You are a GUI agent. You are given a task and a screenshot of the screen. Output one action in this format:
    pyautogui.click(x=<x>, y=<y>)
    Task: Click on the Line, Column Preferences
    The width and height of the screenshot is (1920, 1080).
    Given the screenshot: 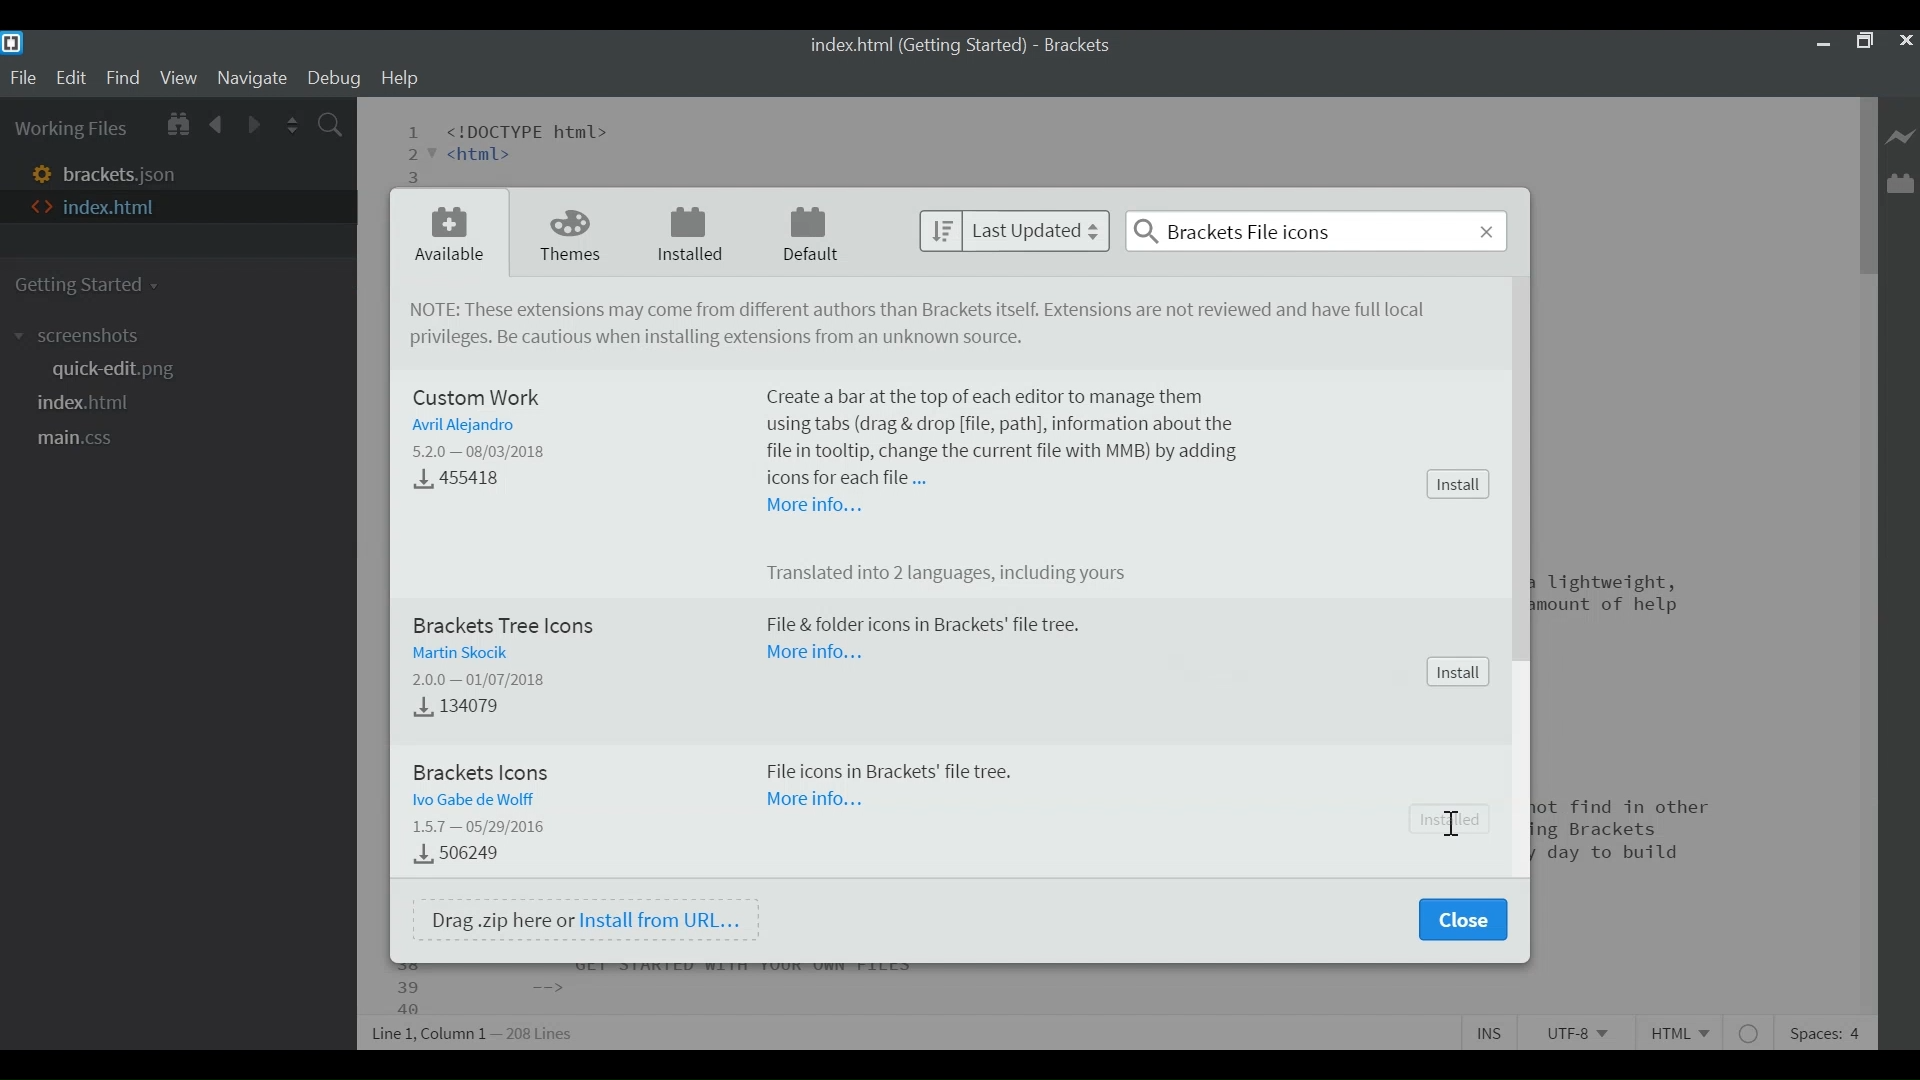 What is the action you would take?
    pyautogui.click(x=475, y=1030)
    